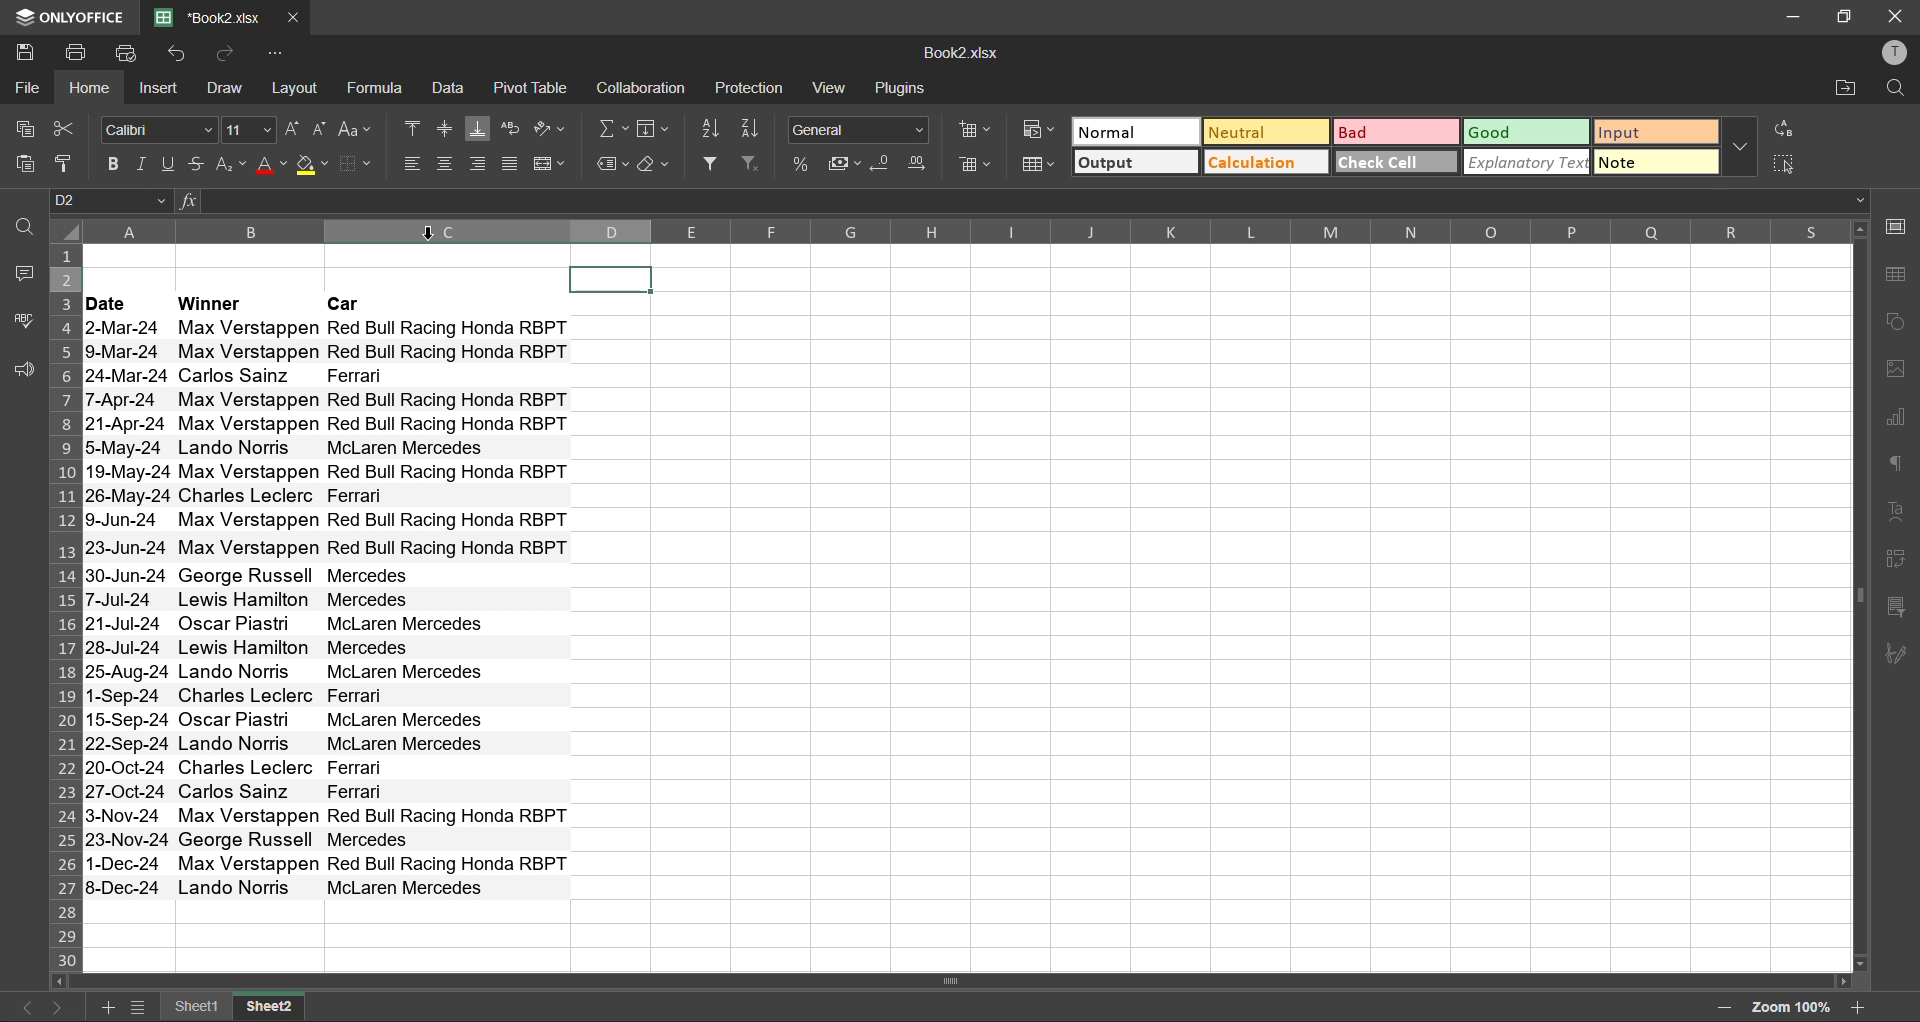  I want to click on Winner, so click(246, 301).